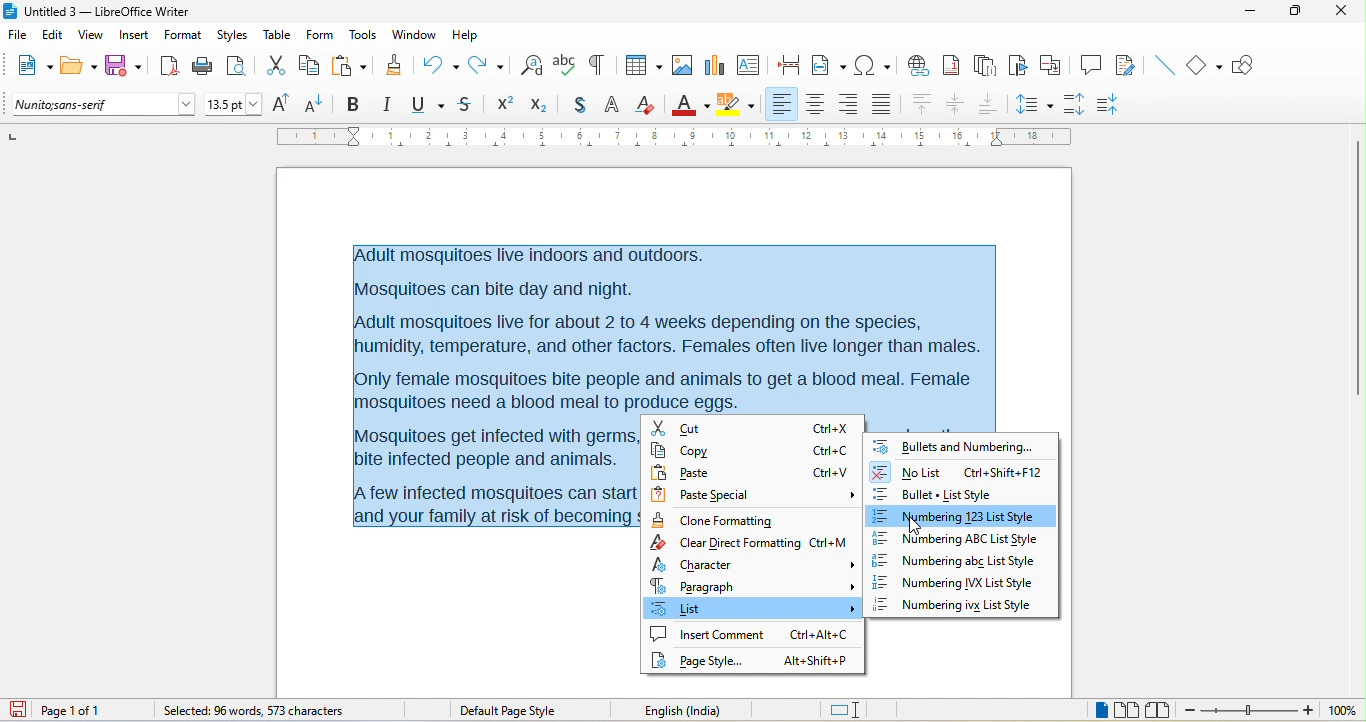 This screenshot has width=1366, height=722. Describe the element at coordinates (849, 105) in the screenshot. I see `align right` at that location.